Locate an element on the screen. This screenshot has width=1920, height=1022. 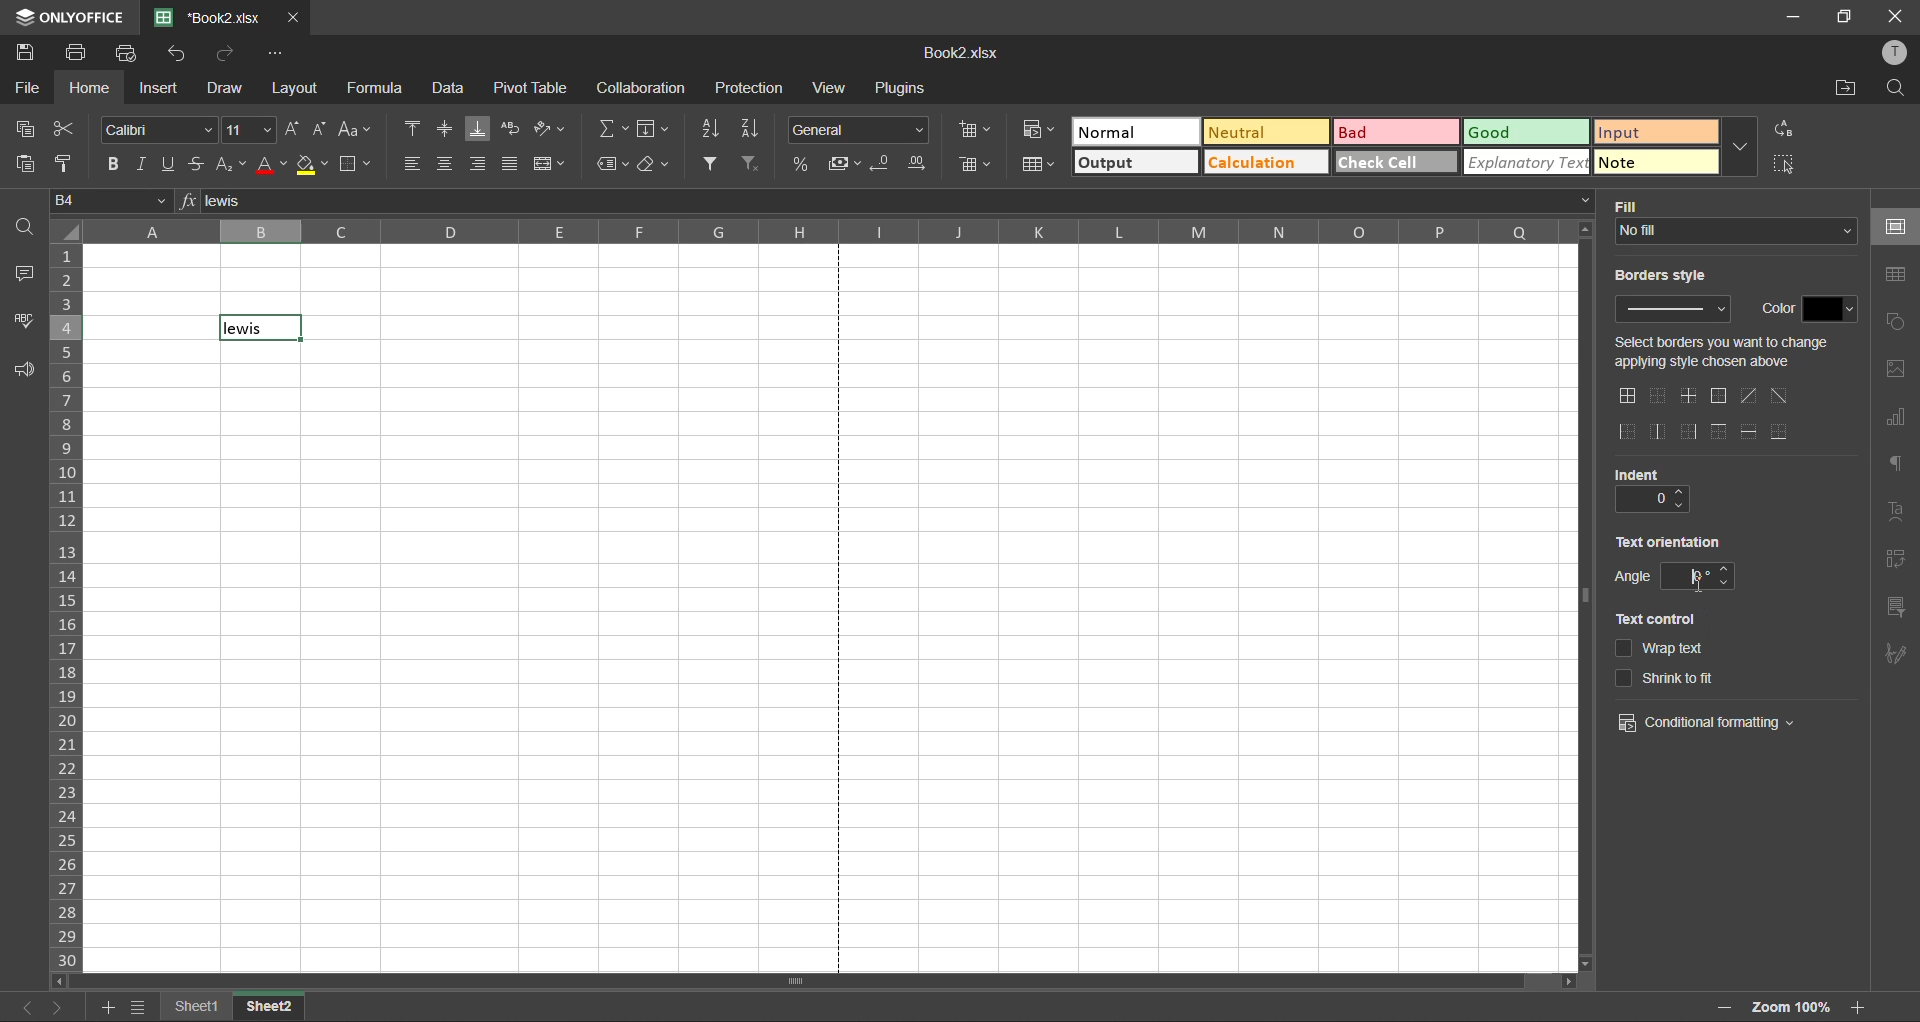
outside borders only is located at coordinates (1716, 396).